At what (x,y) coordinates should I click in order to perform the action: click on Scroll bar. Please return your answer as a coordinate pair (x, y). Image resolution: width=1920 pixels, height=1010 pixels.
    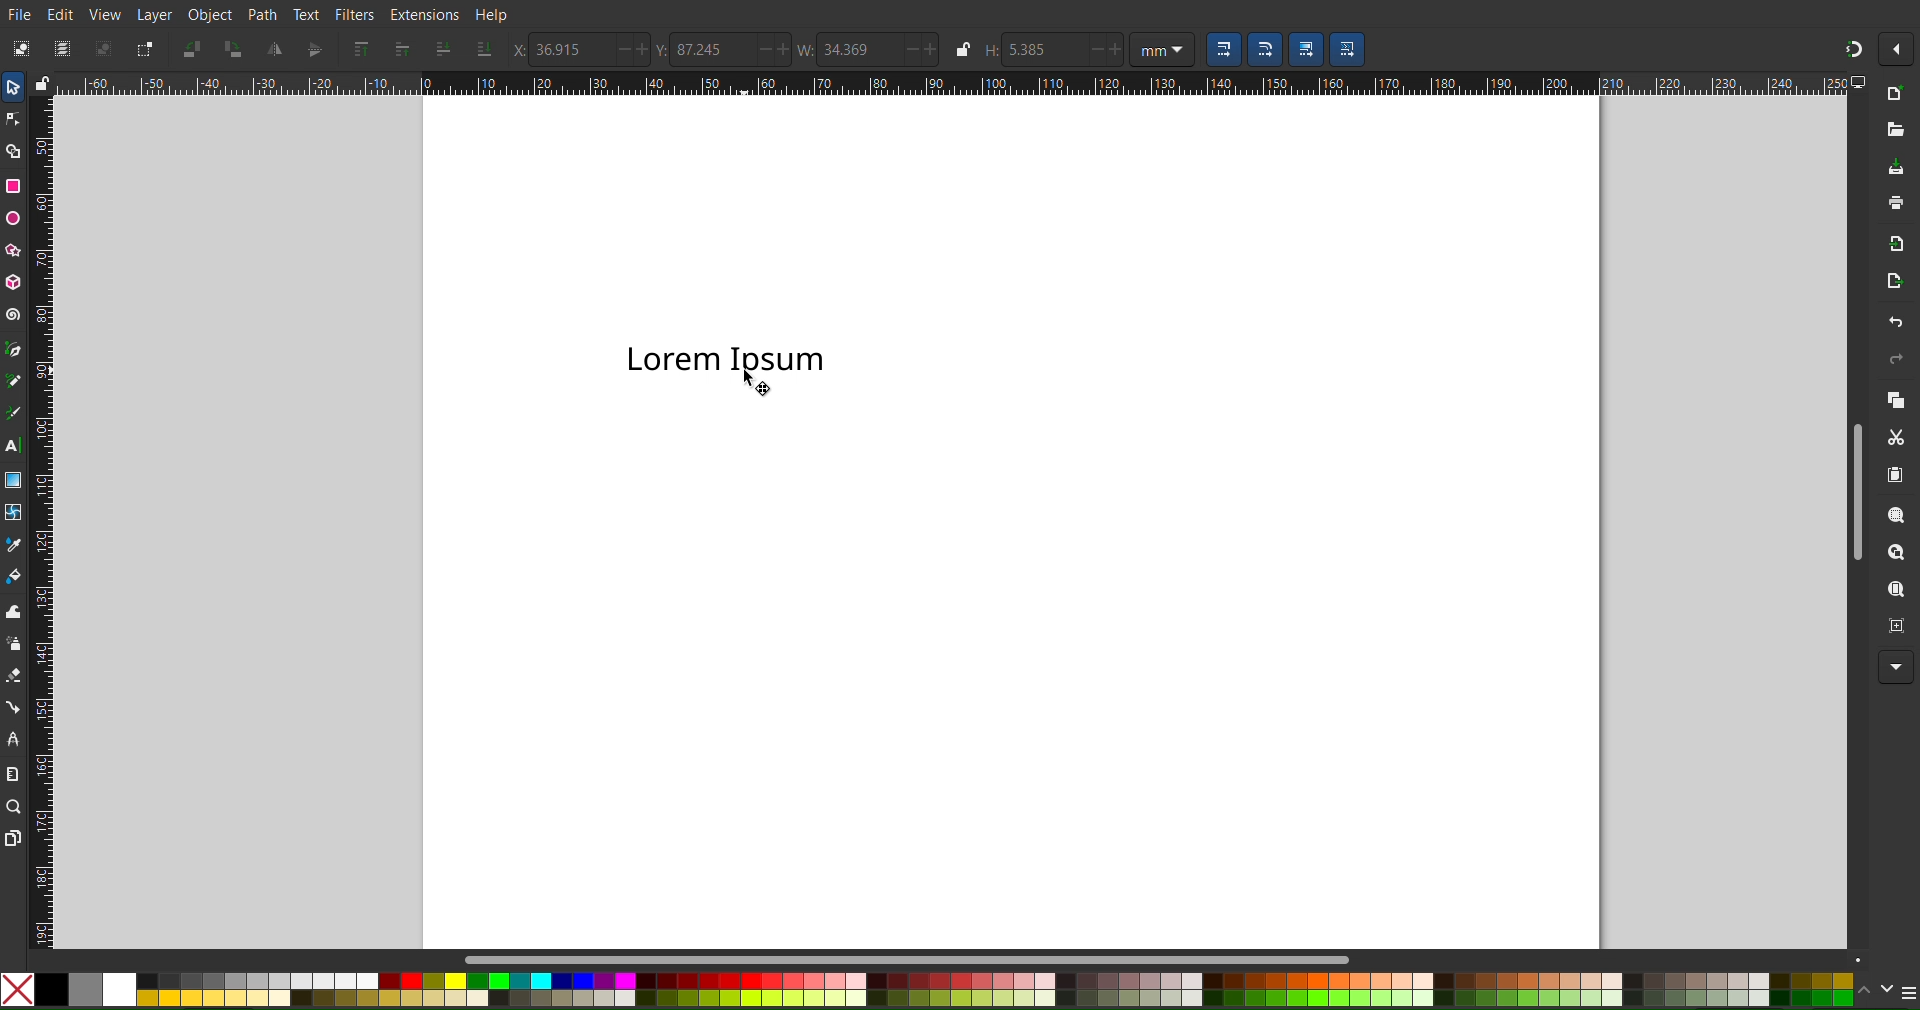
    Looking at the image, I should click on (898, 954).